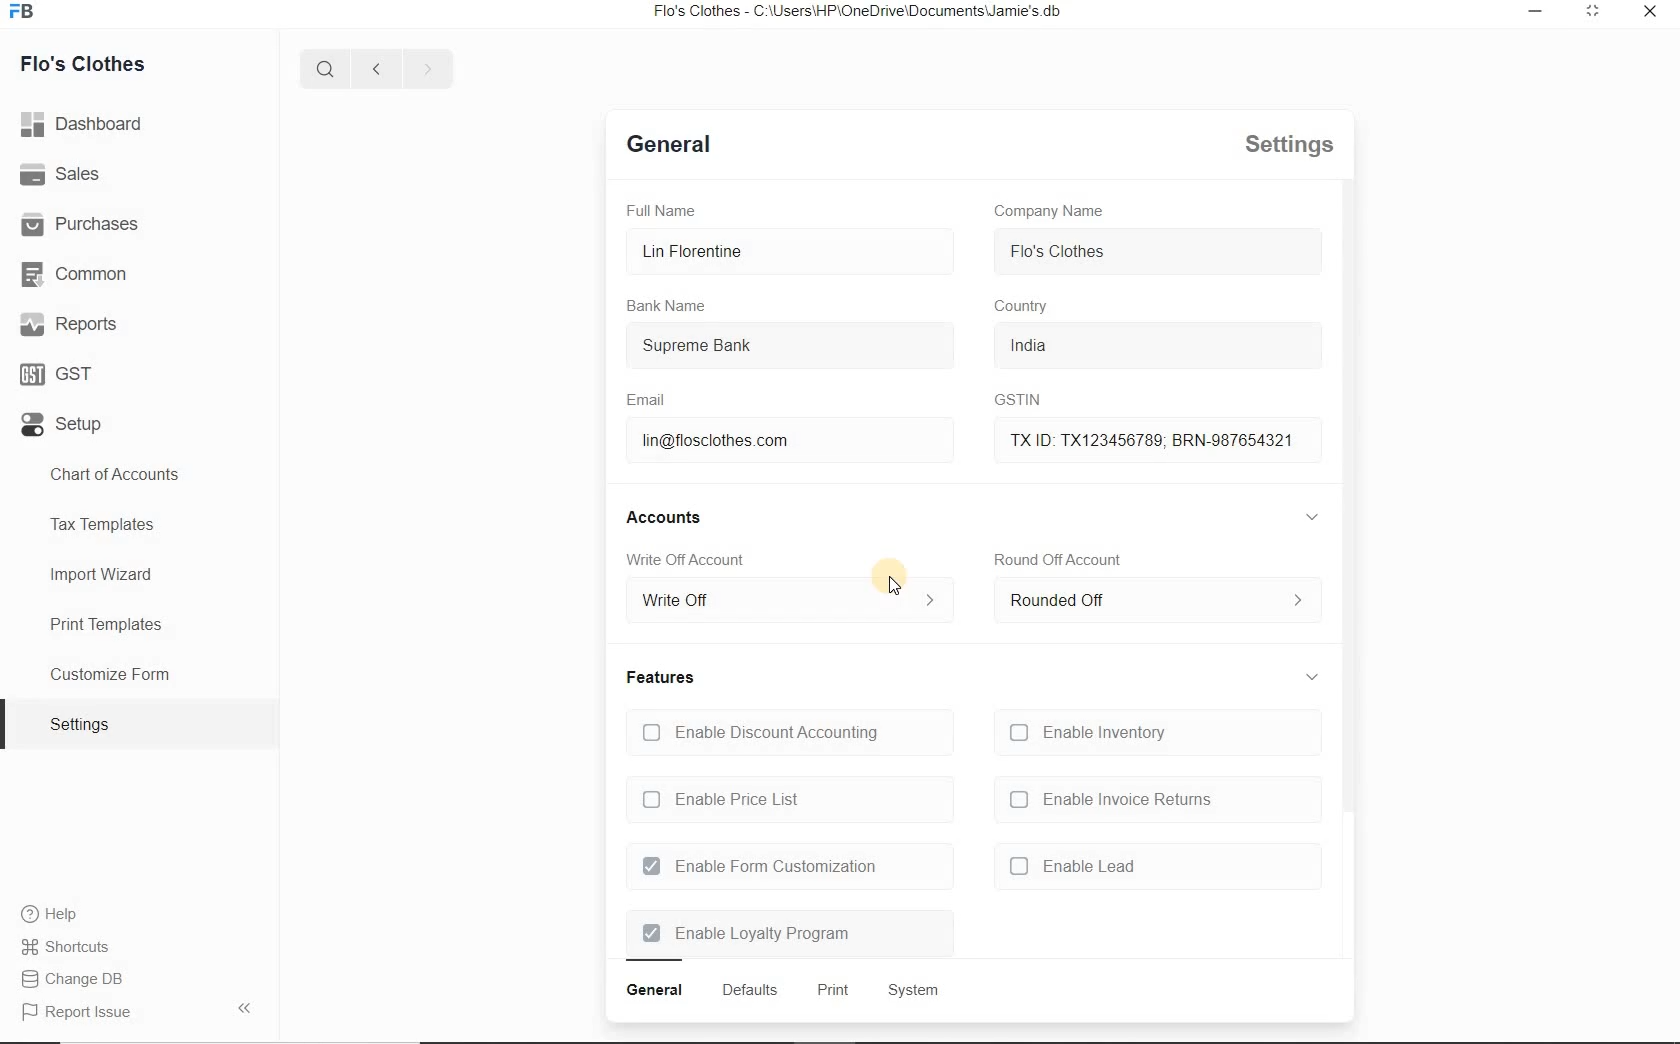 This screenshot has height=1044, width=1680. Describe the element at coordinates (1011, 401) in the screenshot. I see `GSTIN` at that location.